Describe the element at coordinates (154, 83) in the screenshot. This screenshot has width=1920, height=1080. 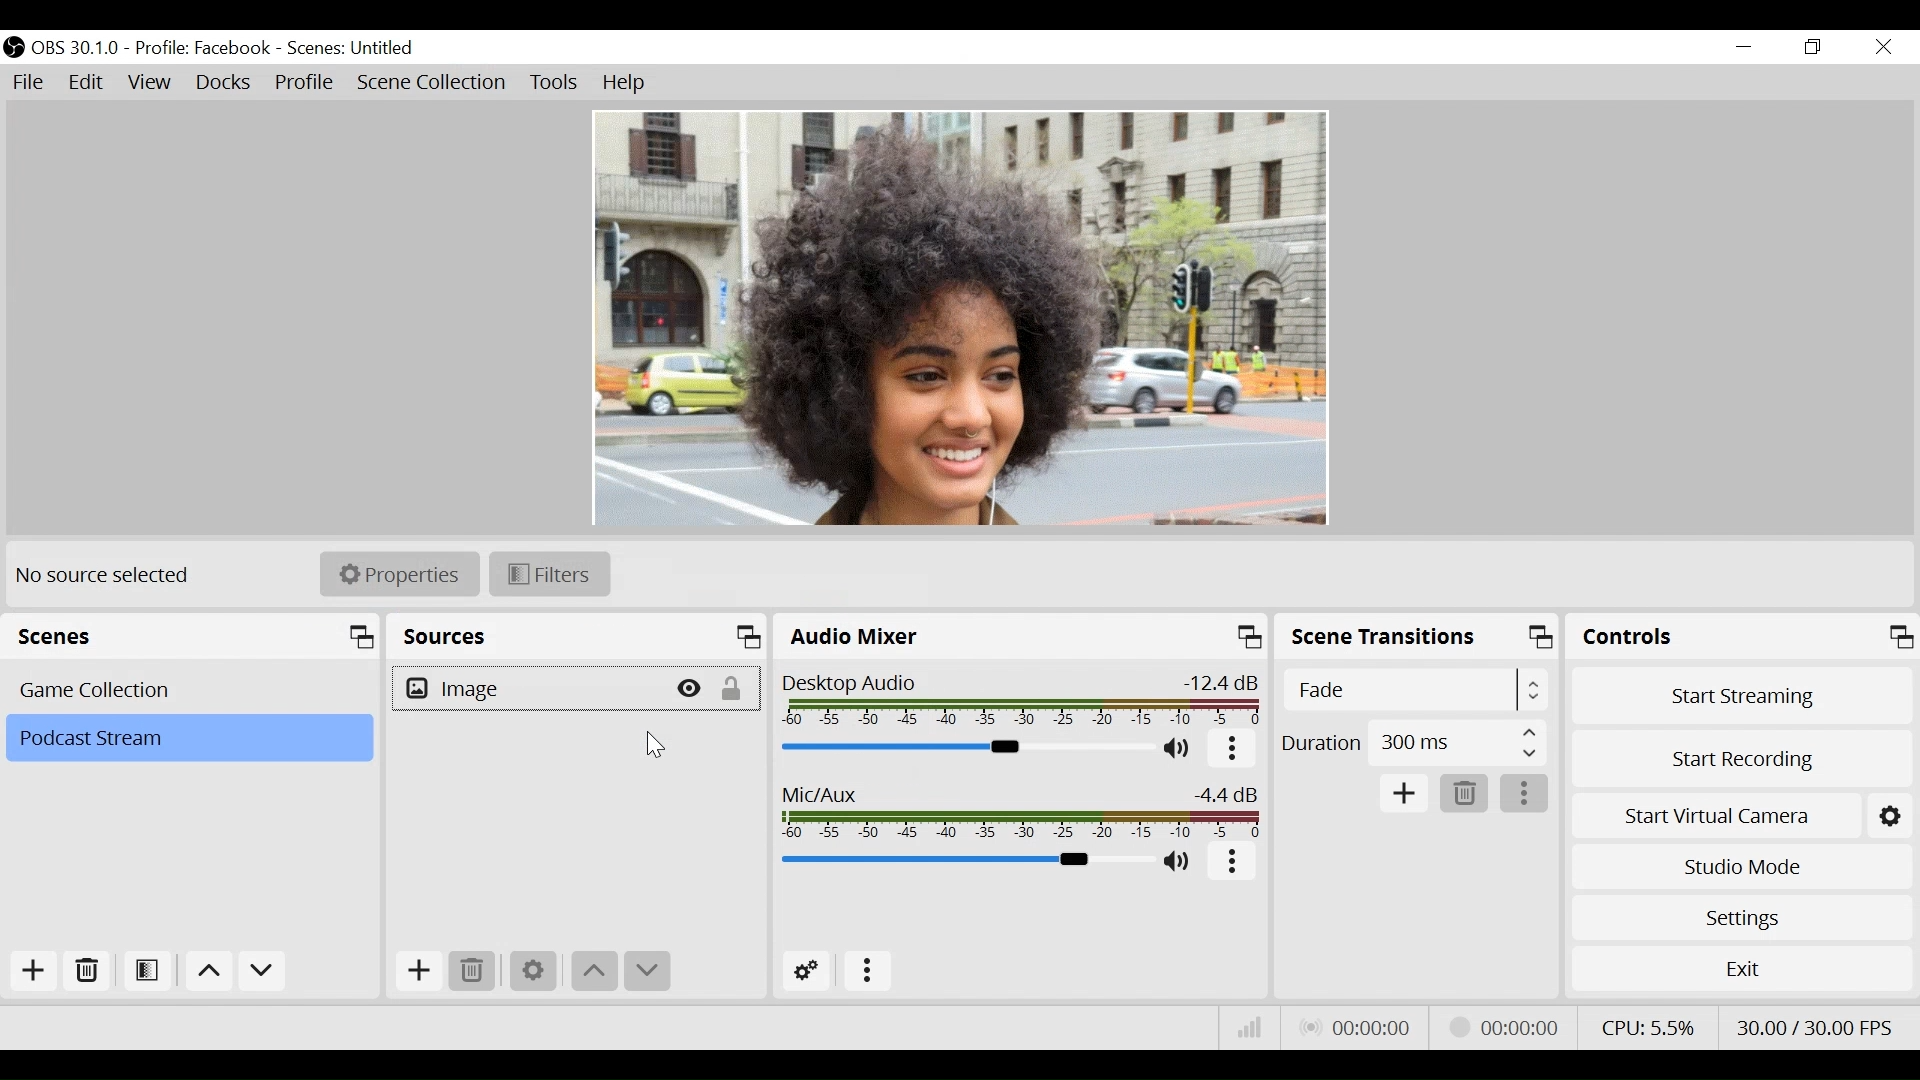
I see `View` at that location.